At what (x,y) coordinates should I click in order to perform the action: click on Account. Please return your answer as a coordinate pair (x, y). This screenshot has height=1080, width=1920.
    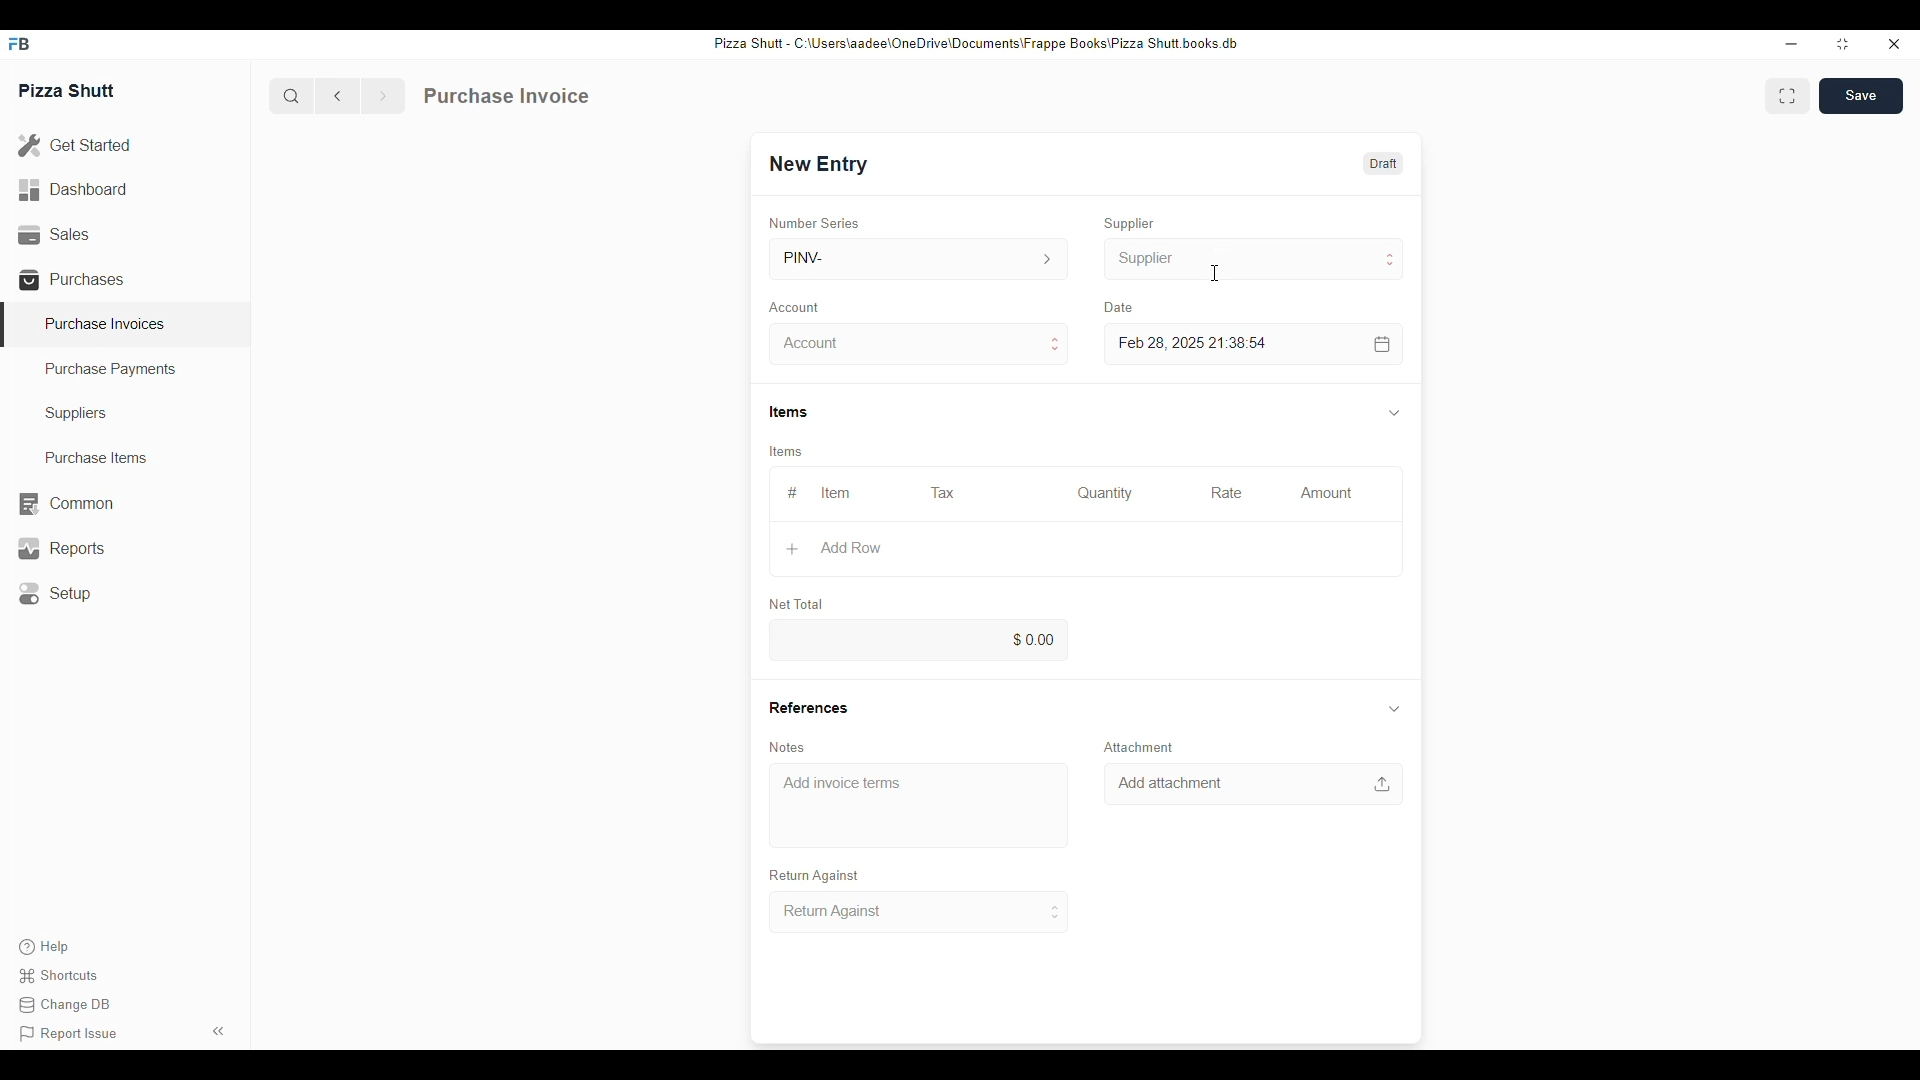
    Looking at the image, I should click on (798, 306).